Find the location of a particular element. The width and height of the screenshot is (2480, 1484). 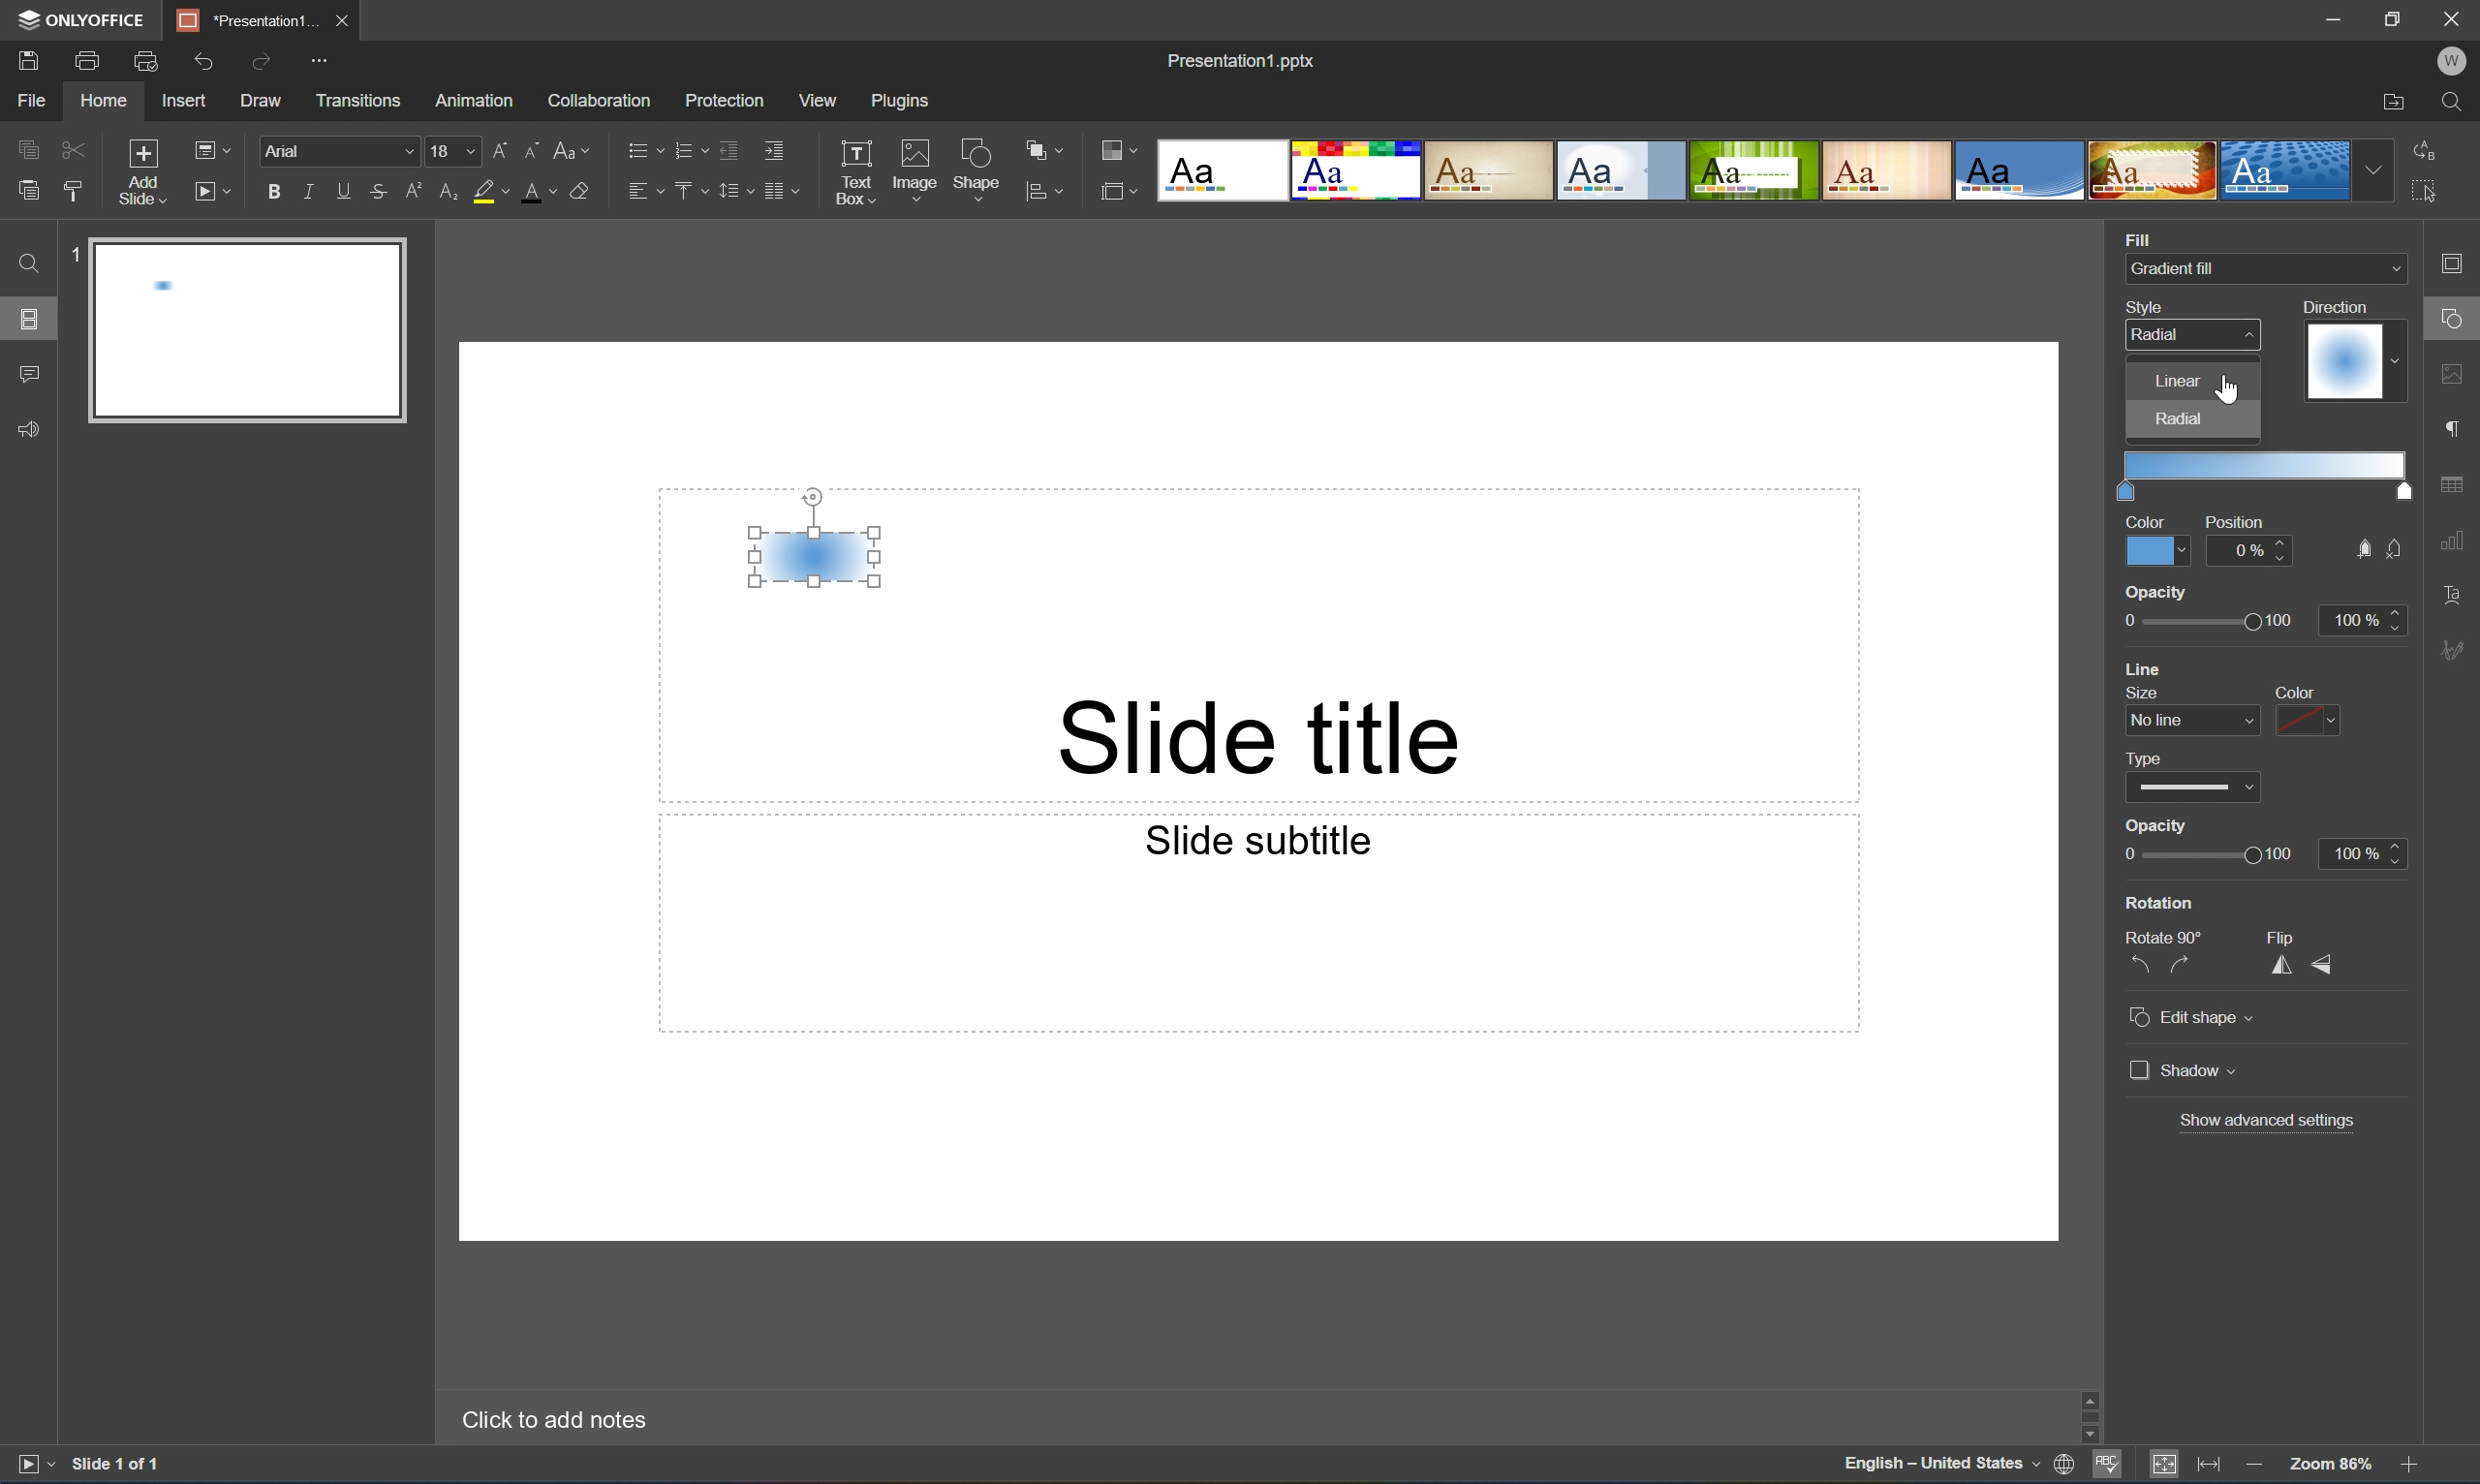

Restore Down is located at coordinates (2396, 16).